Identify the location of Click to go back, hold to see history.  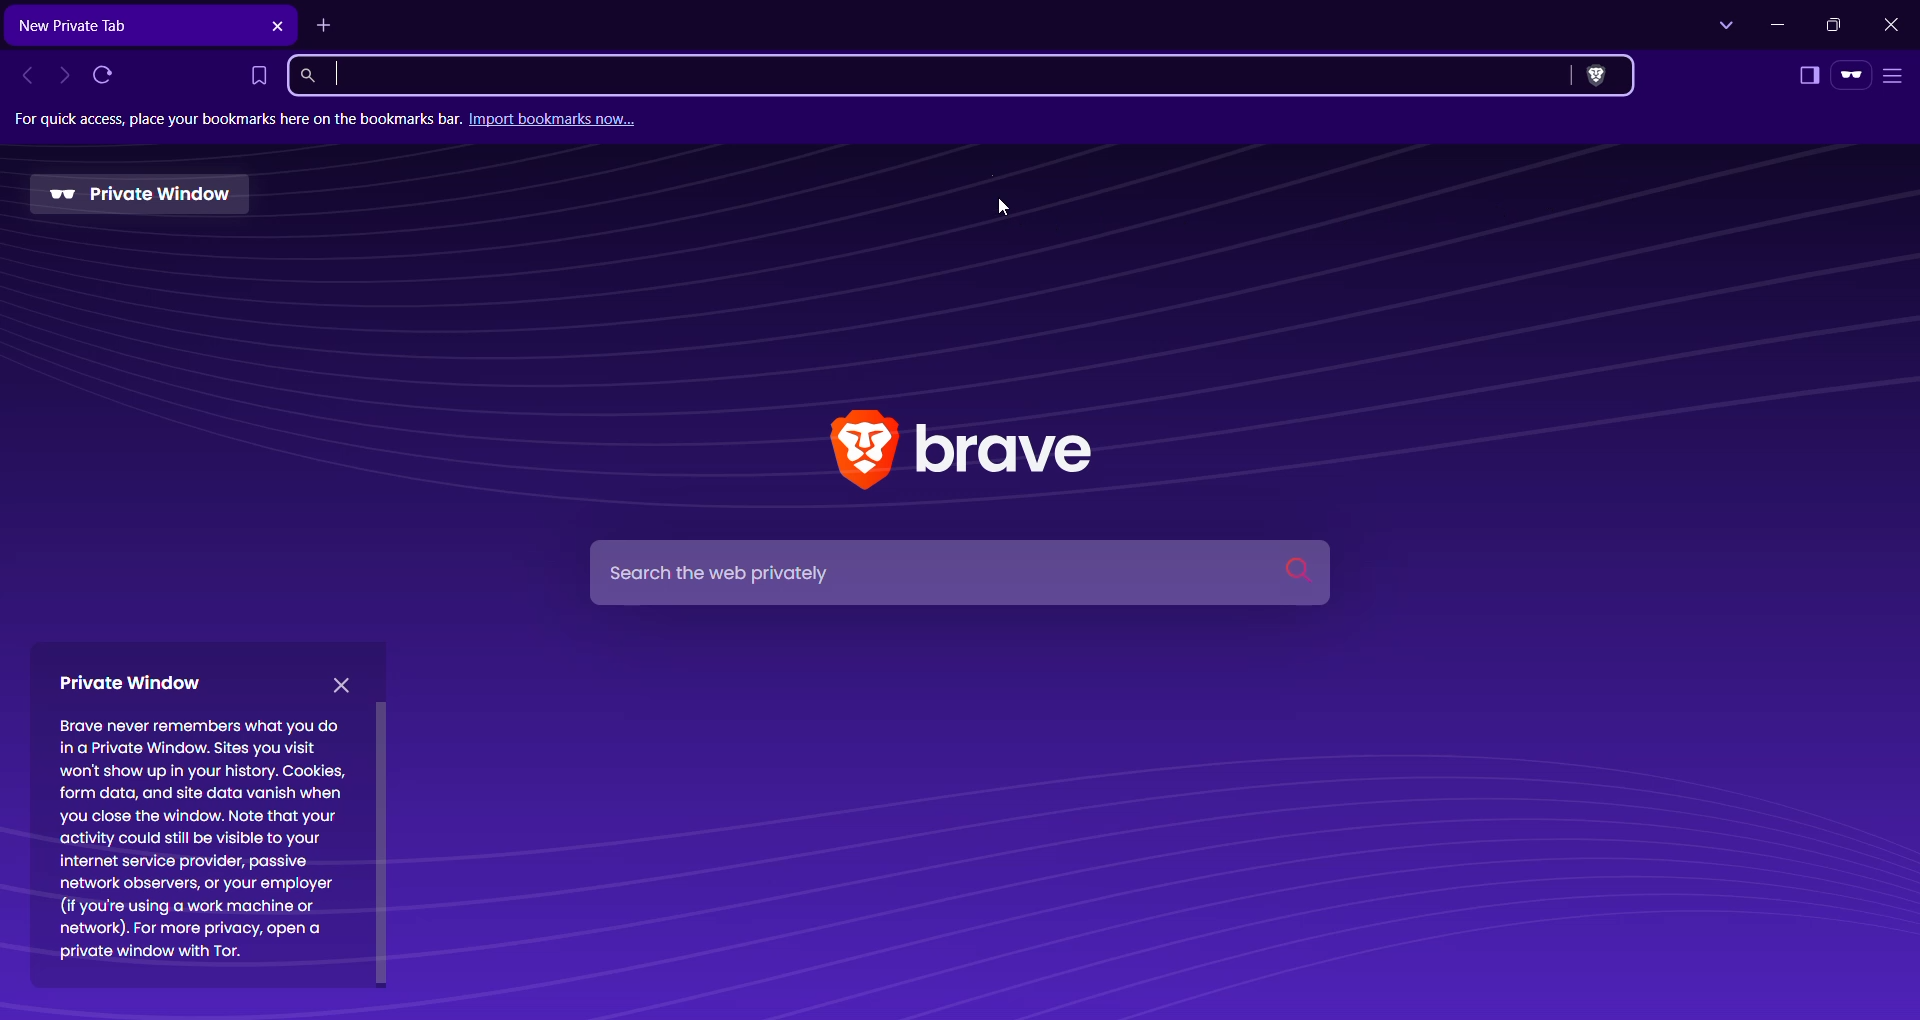
(27, 77).